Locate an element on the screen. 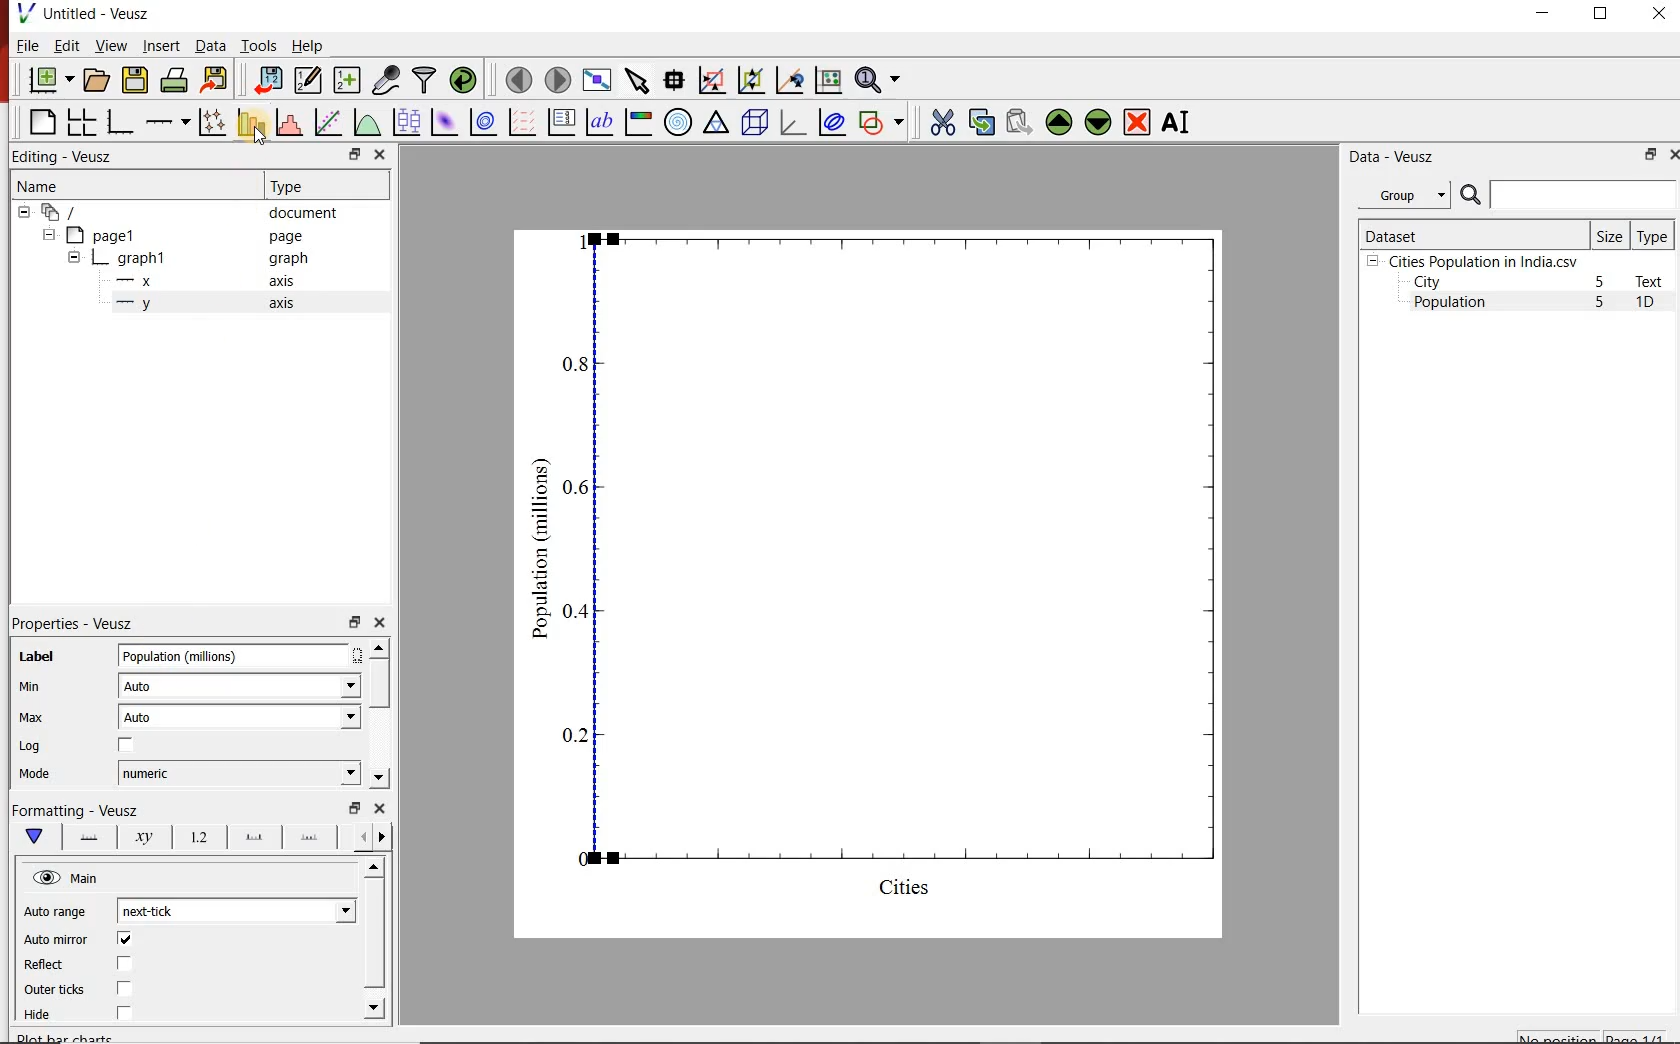  move the selected widget up is located at coordinates (1059, 121).